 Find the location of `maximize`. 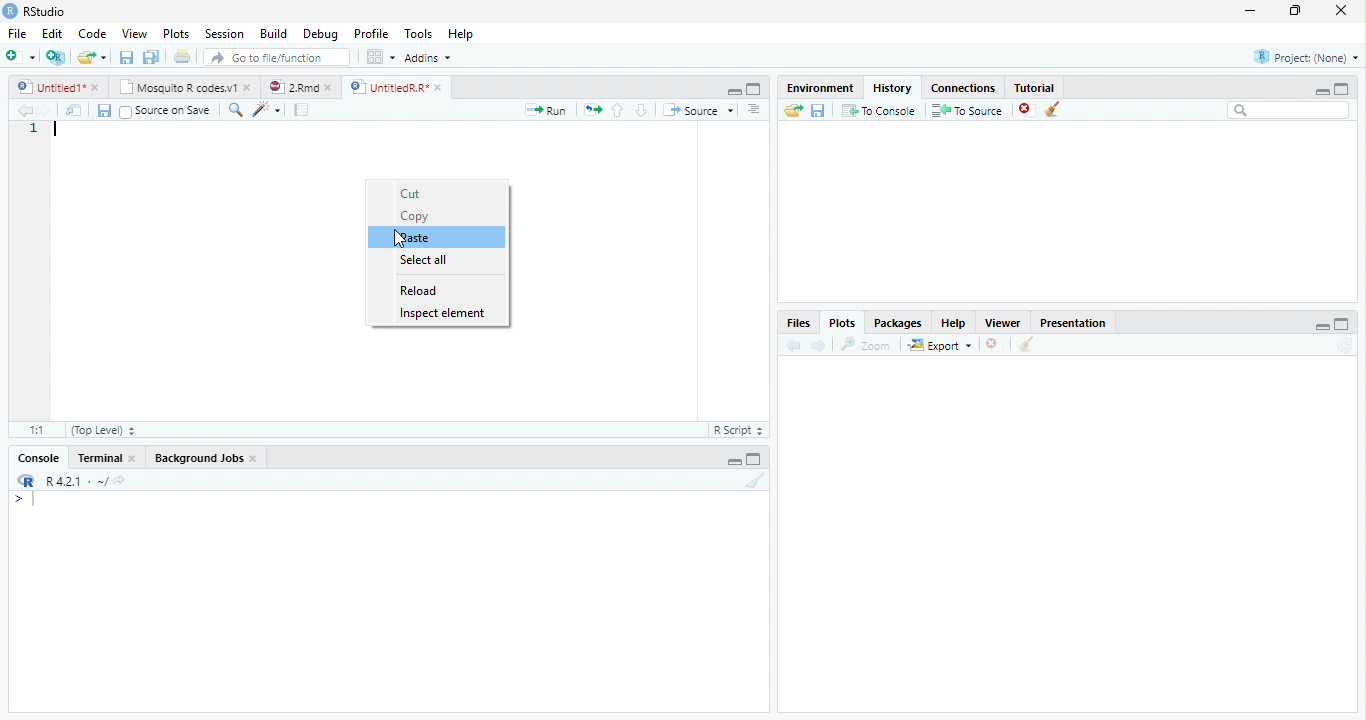

maximize is located at coordinates (756, 459).